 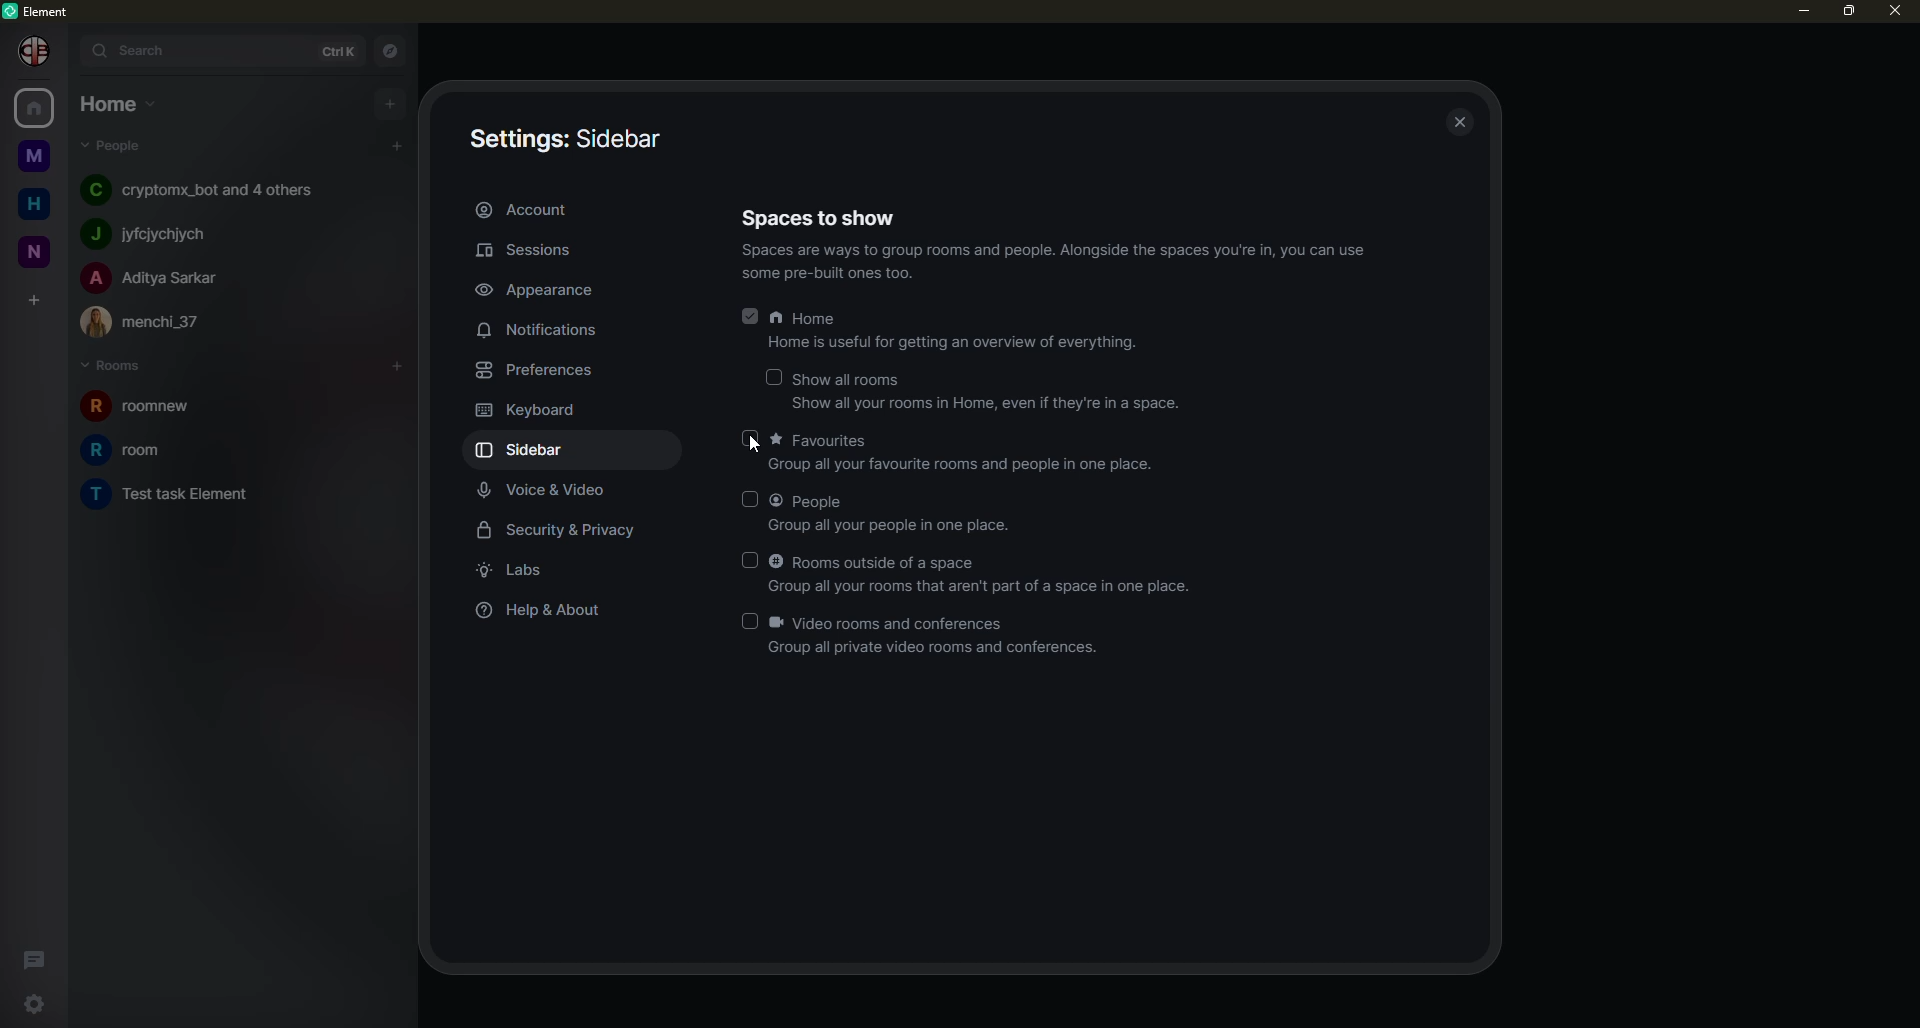 What do you see at coordinates (748, 559) in the screenshot?
I see `click to enable` at bounding box center [748, 559].